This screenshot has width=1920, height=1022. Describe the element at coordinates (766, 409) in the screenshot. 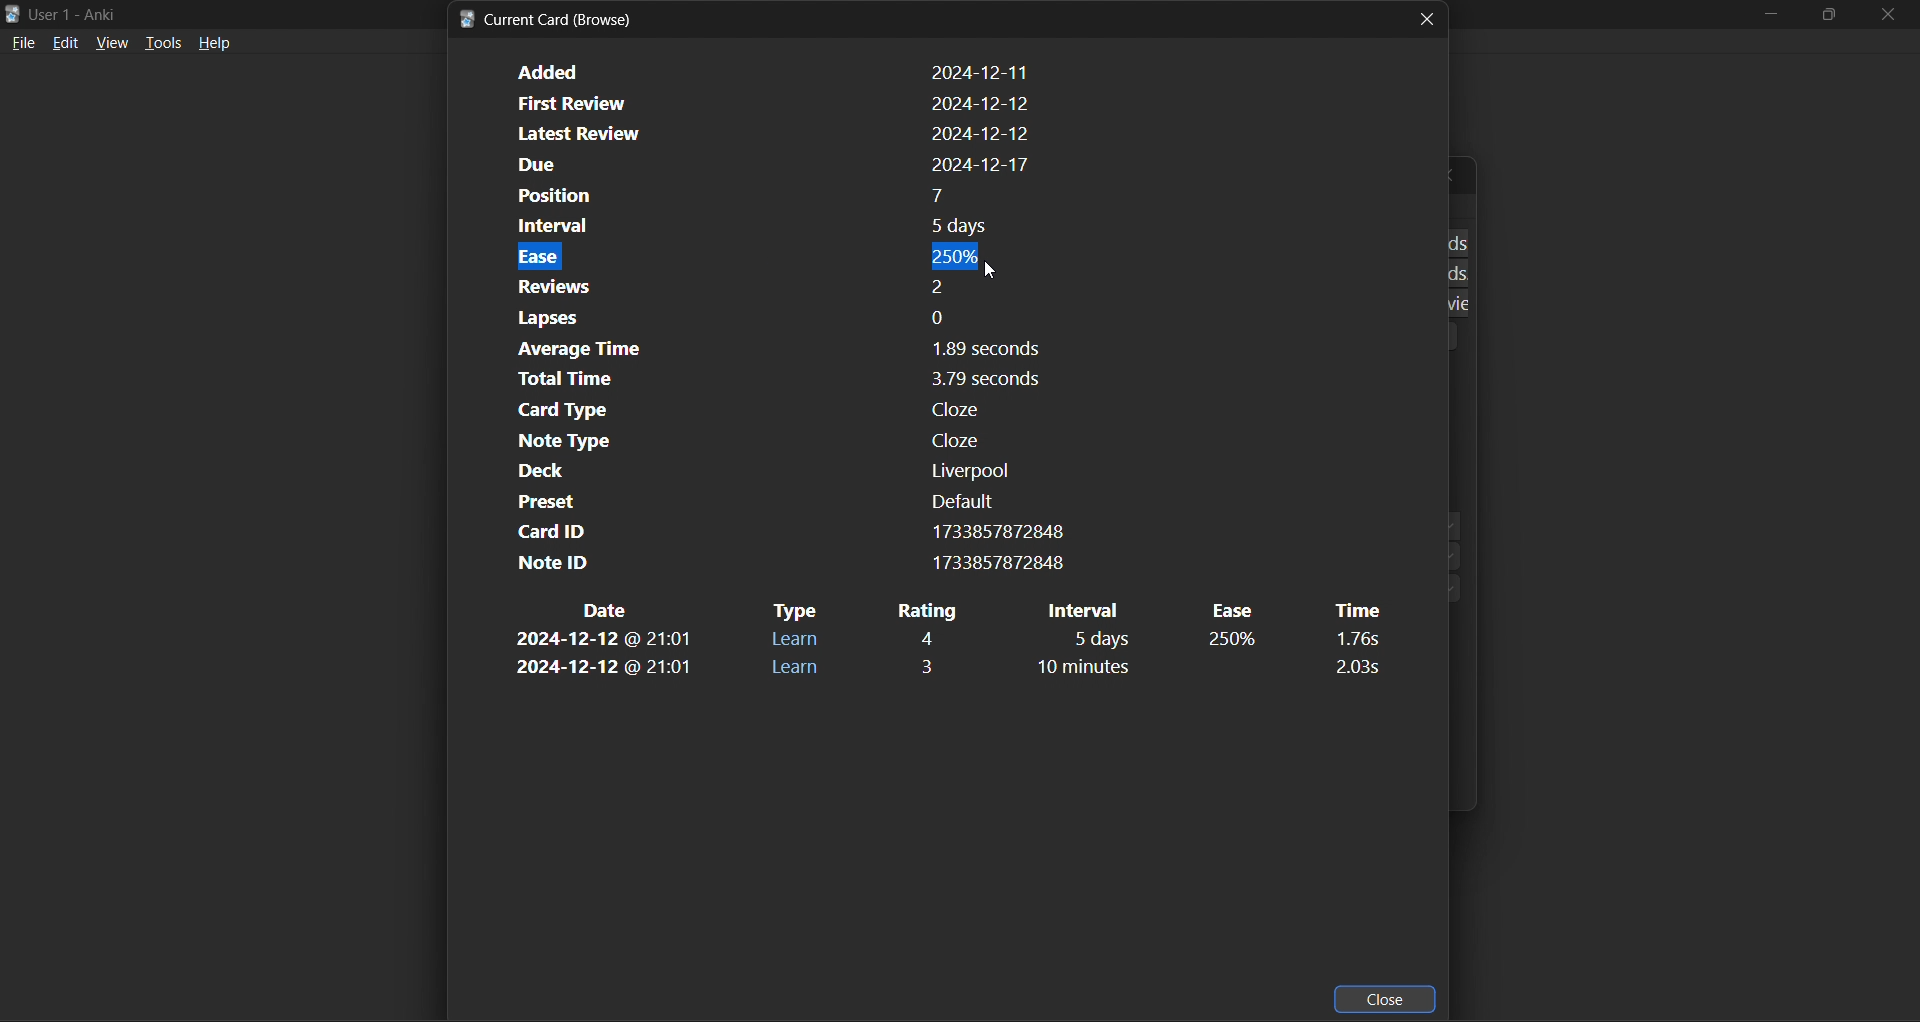

I see `card type` at that location.